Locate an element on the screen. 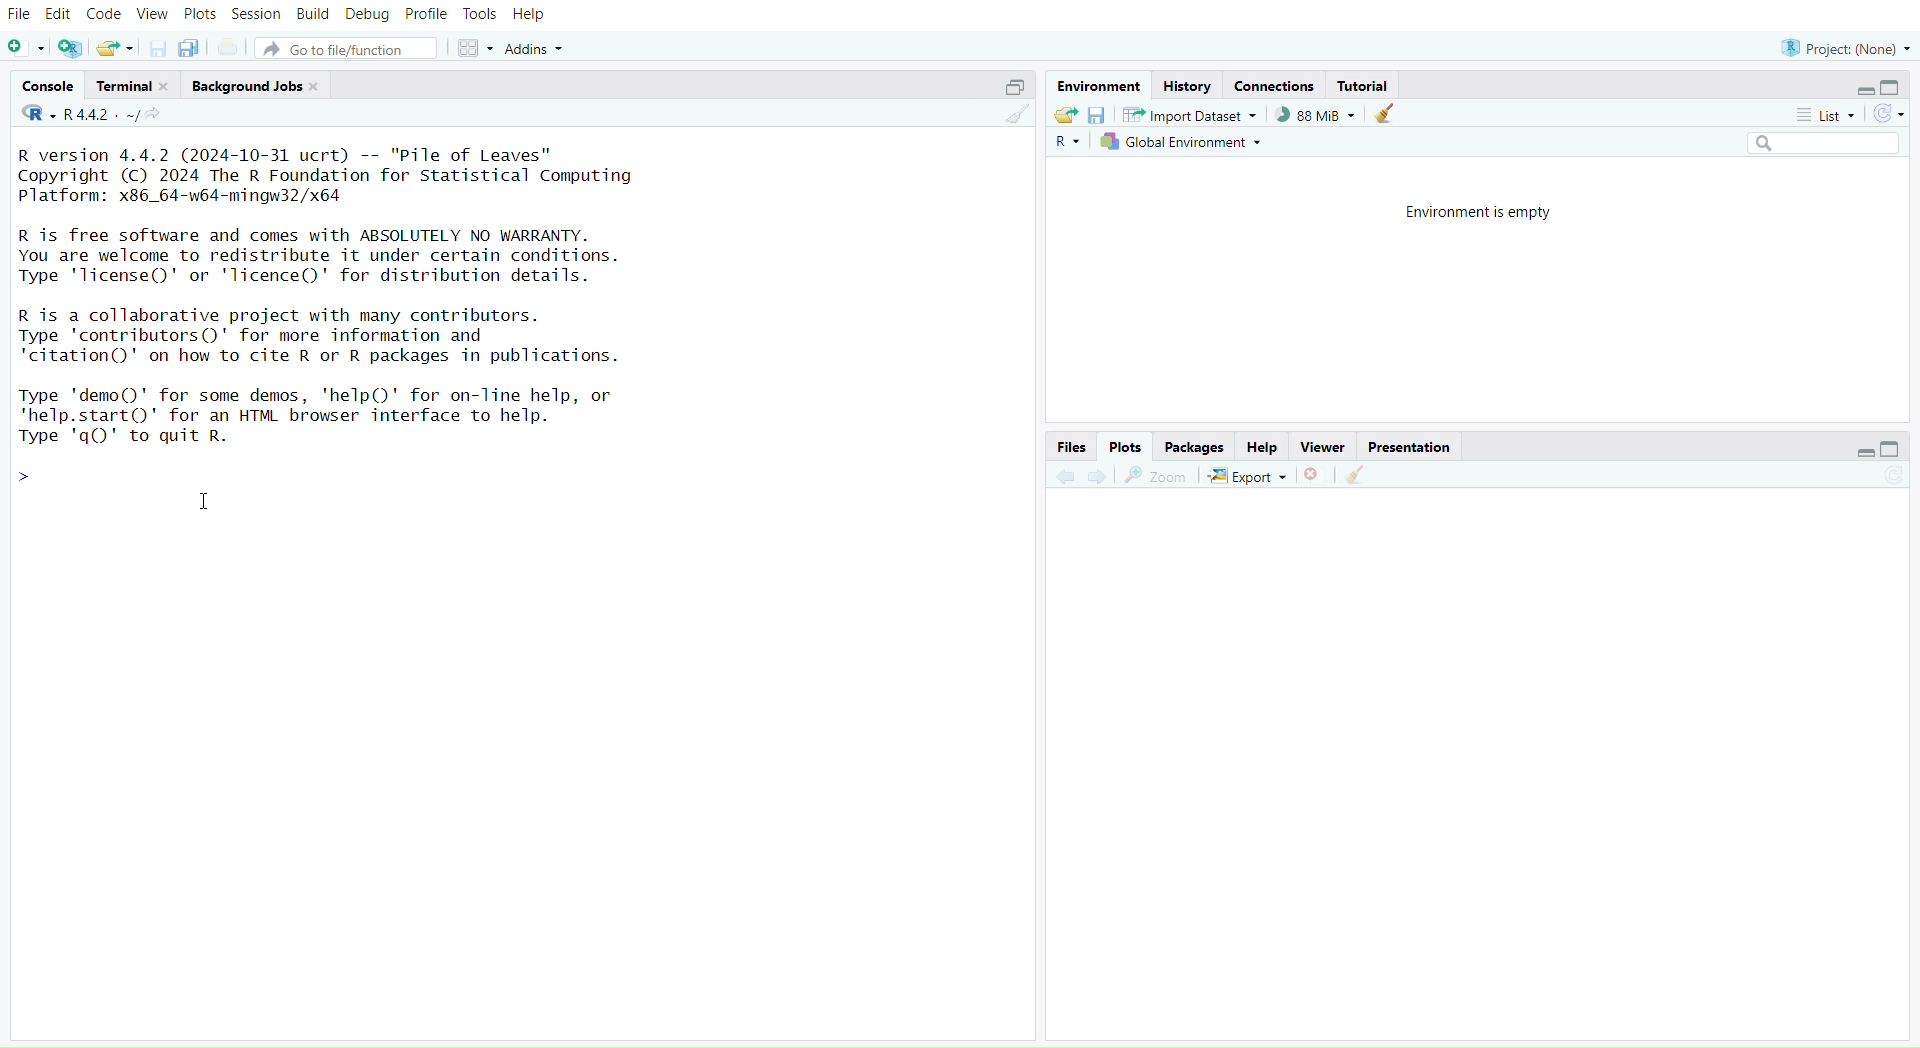 This screenshot has width=1920, height=1048. collapse is located at coordinates (1010, 88).